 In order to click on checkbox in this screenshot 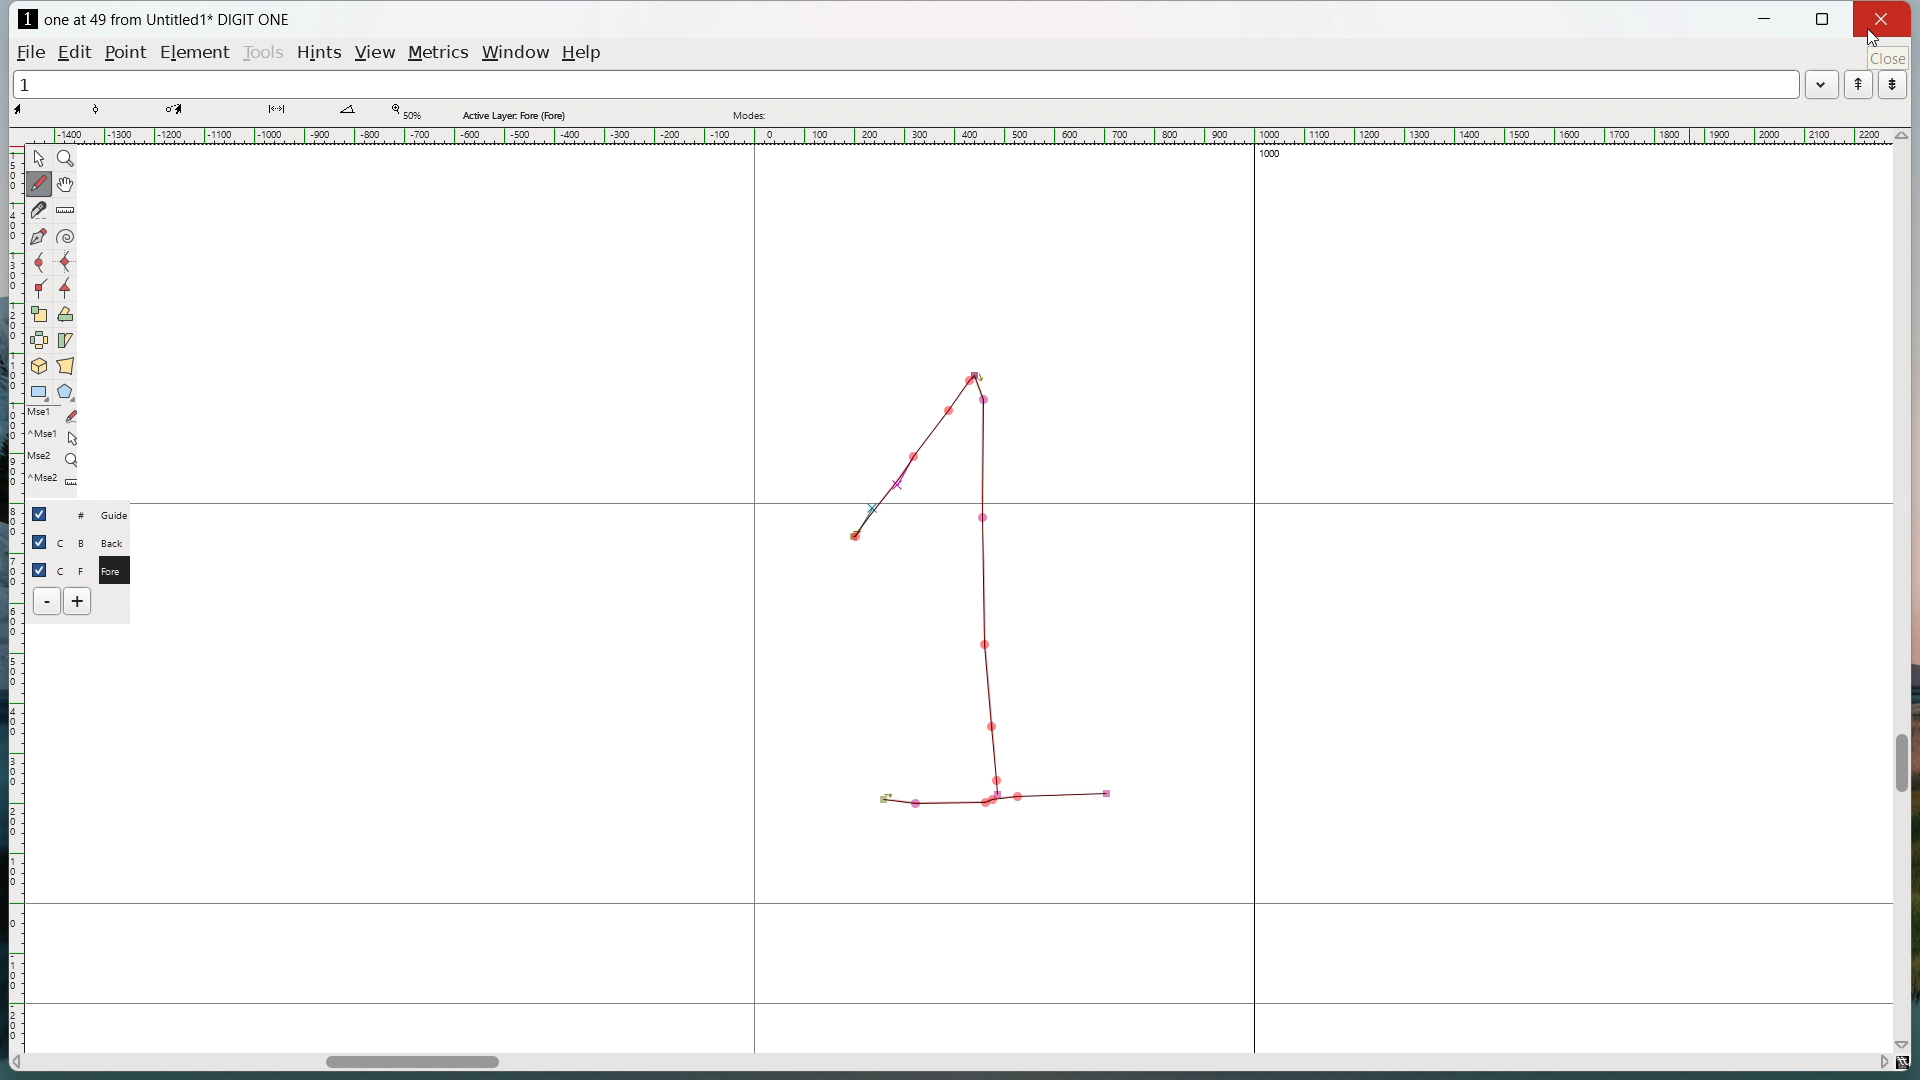, I will do `click(40, 568)`.